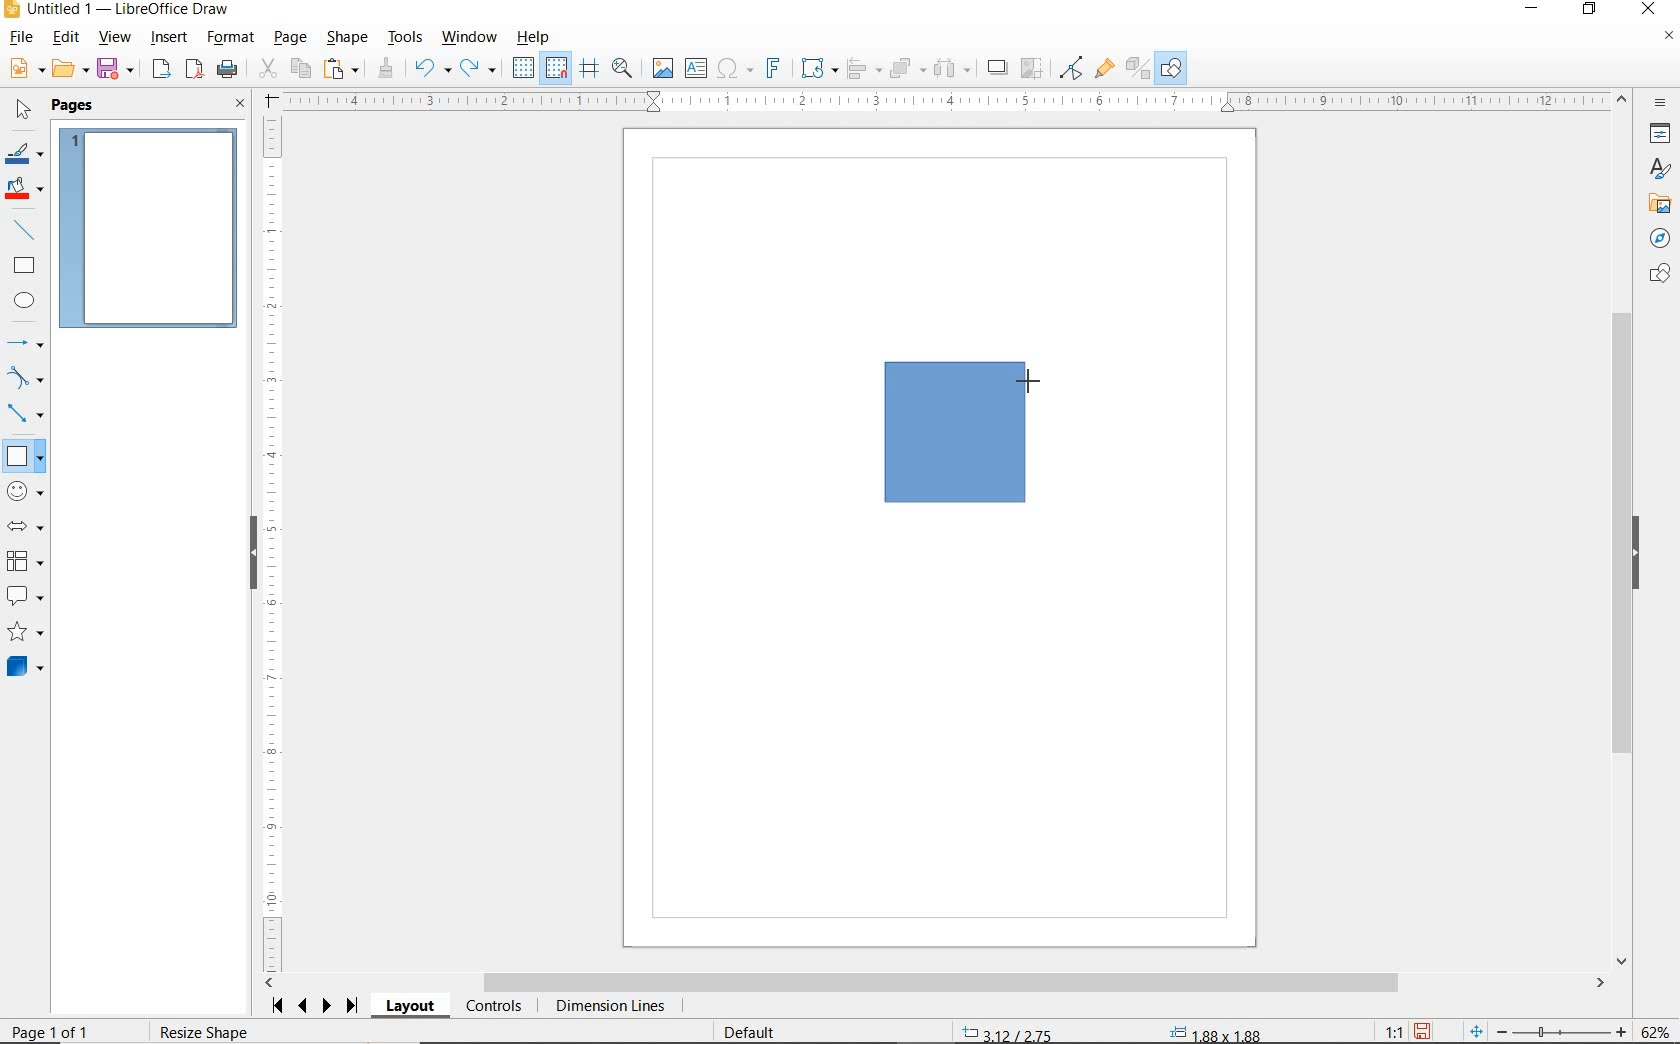  What do you see at coordinates (413, 1006) in the screenshot?
I see `LAYOUT` at bounding box center [413, 1006].